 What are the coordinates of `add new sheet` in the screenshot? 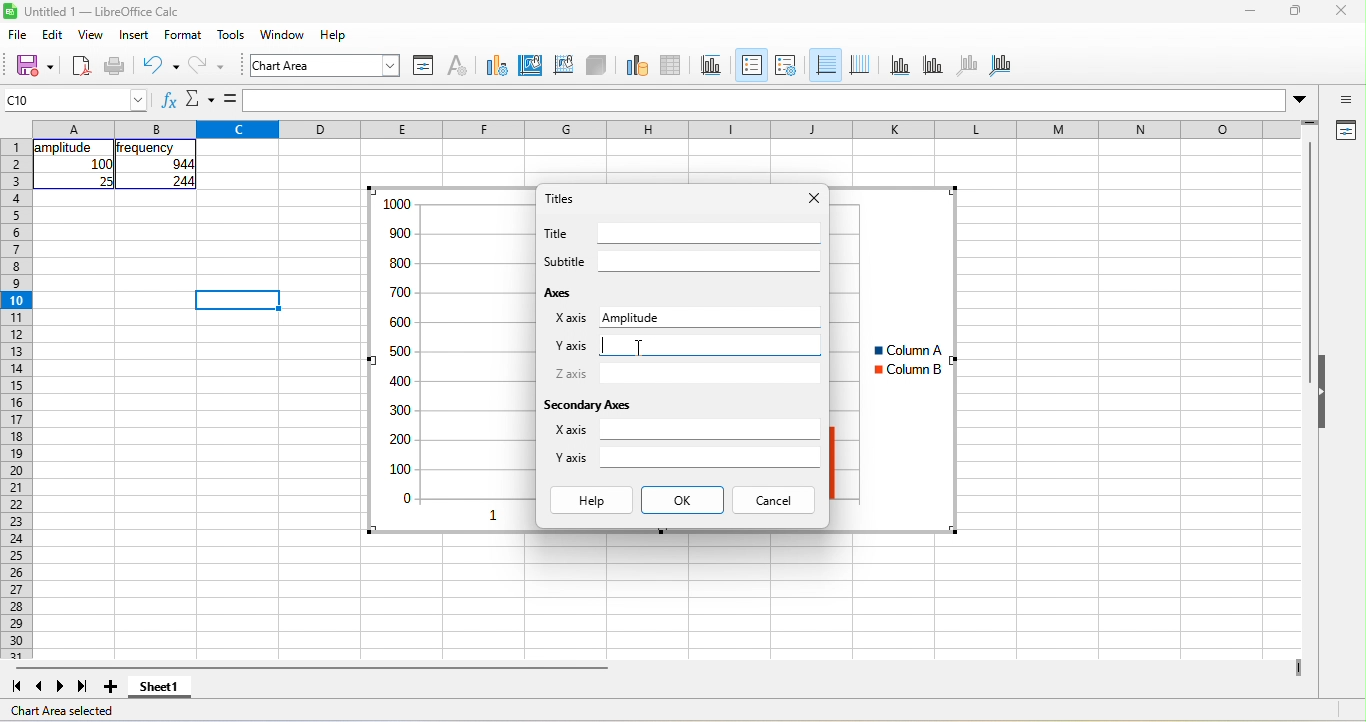 It's located at (110, 687).